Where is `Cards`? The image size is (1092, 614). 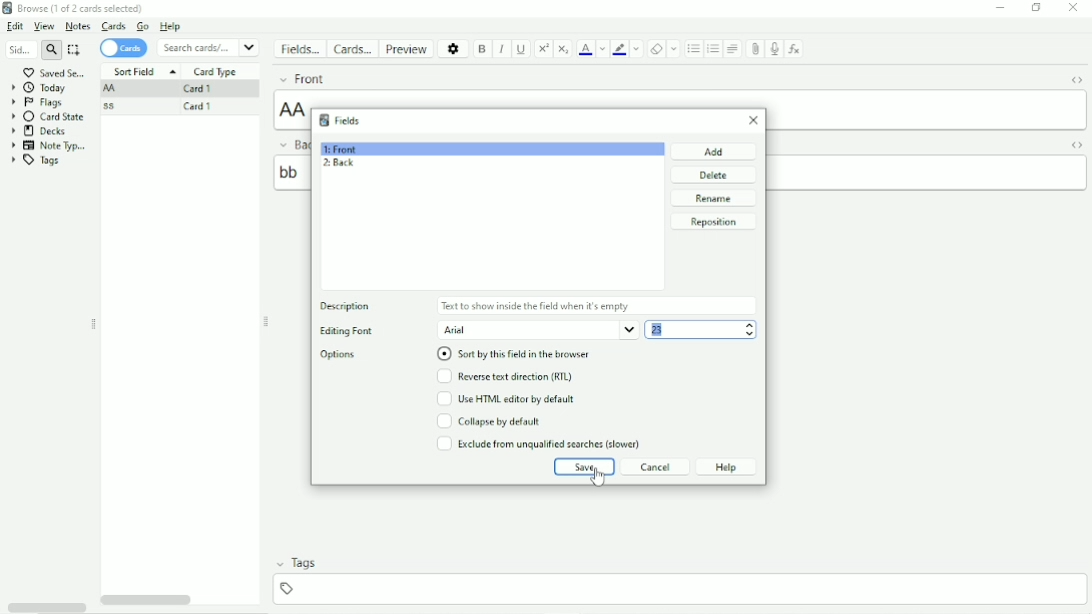 Cards is located at coordinates (113, 27).